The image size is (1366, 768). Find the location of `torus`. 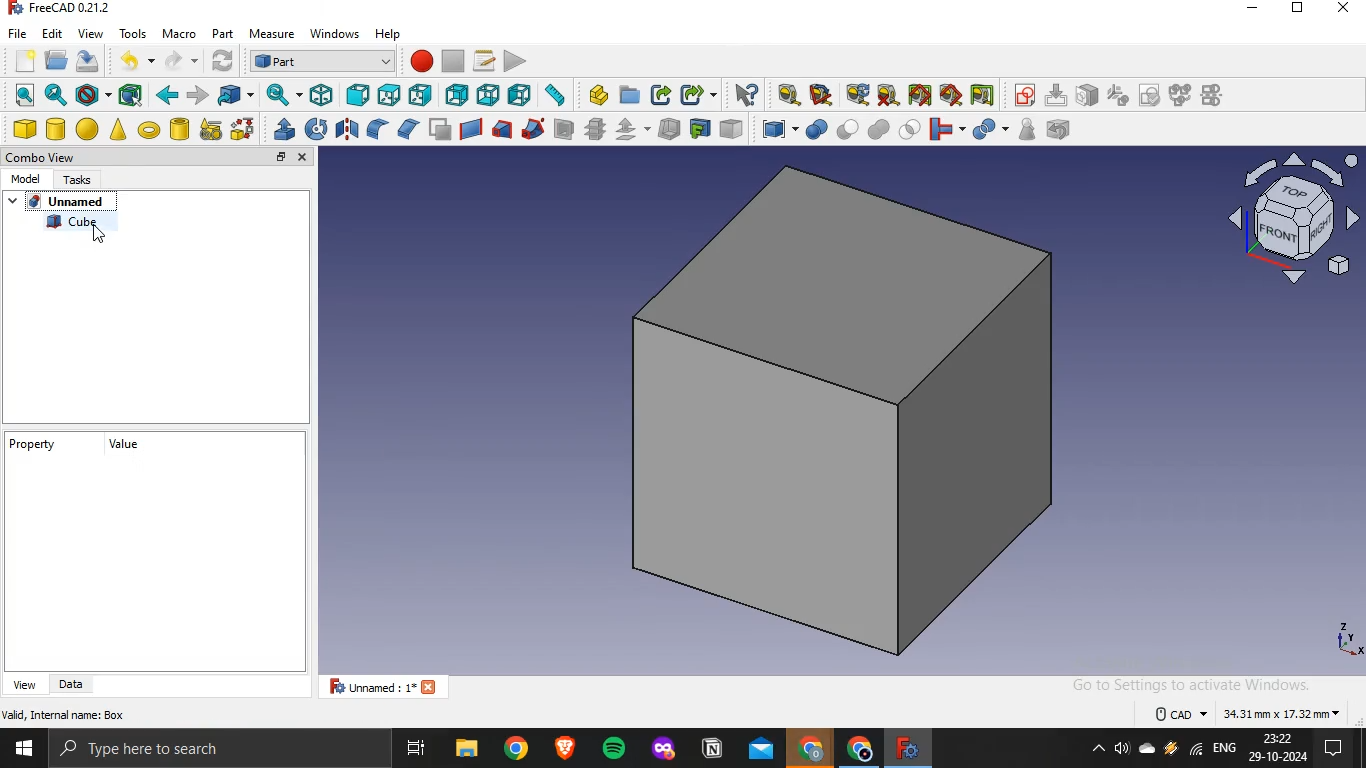

torus is located at coordinates (149, 130).